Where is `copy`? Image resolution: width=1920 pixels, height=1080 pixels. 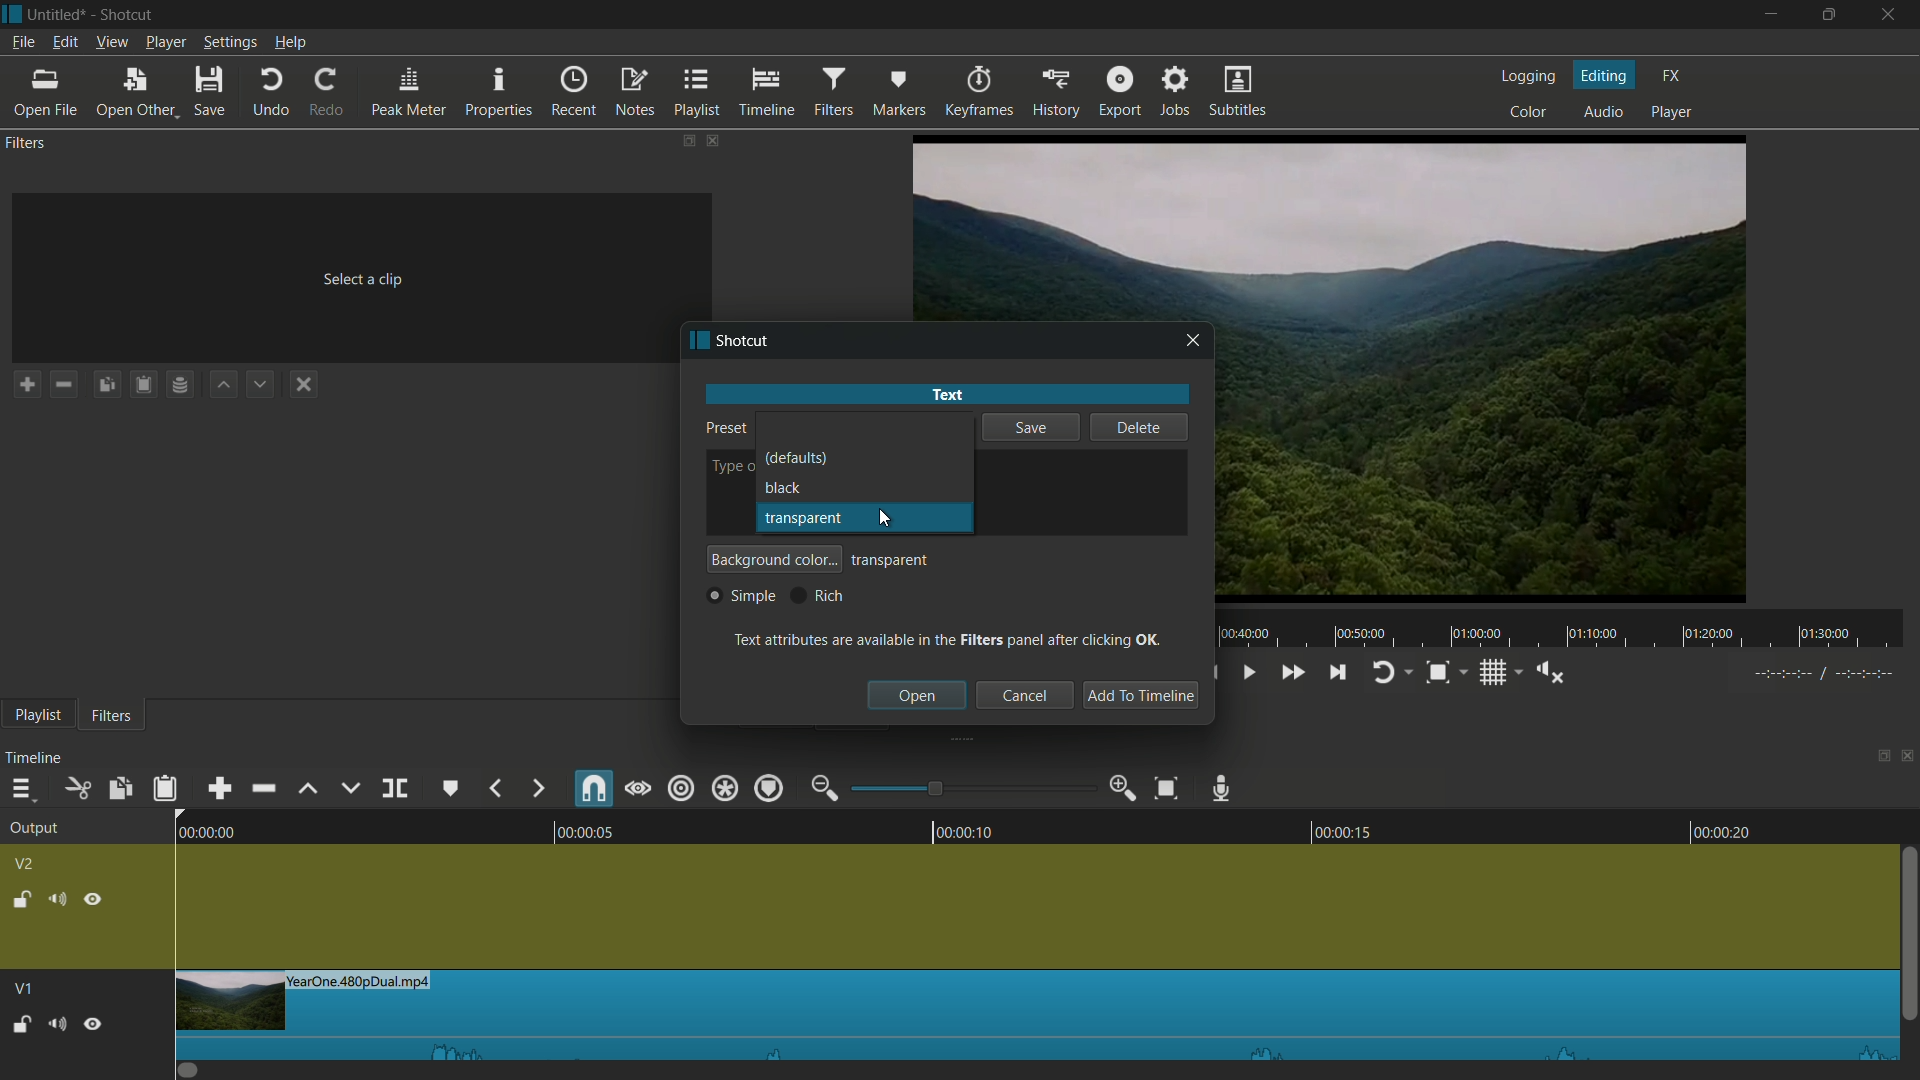
copy is located at coordinates (122, 789).